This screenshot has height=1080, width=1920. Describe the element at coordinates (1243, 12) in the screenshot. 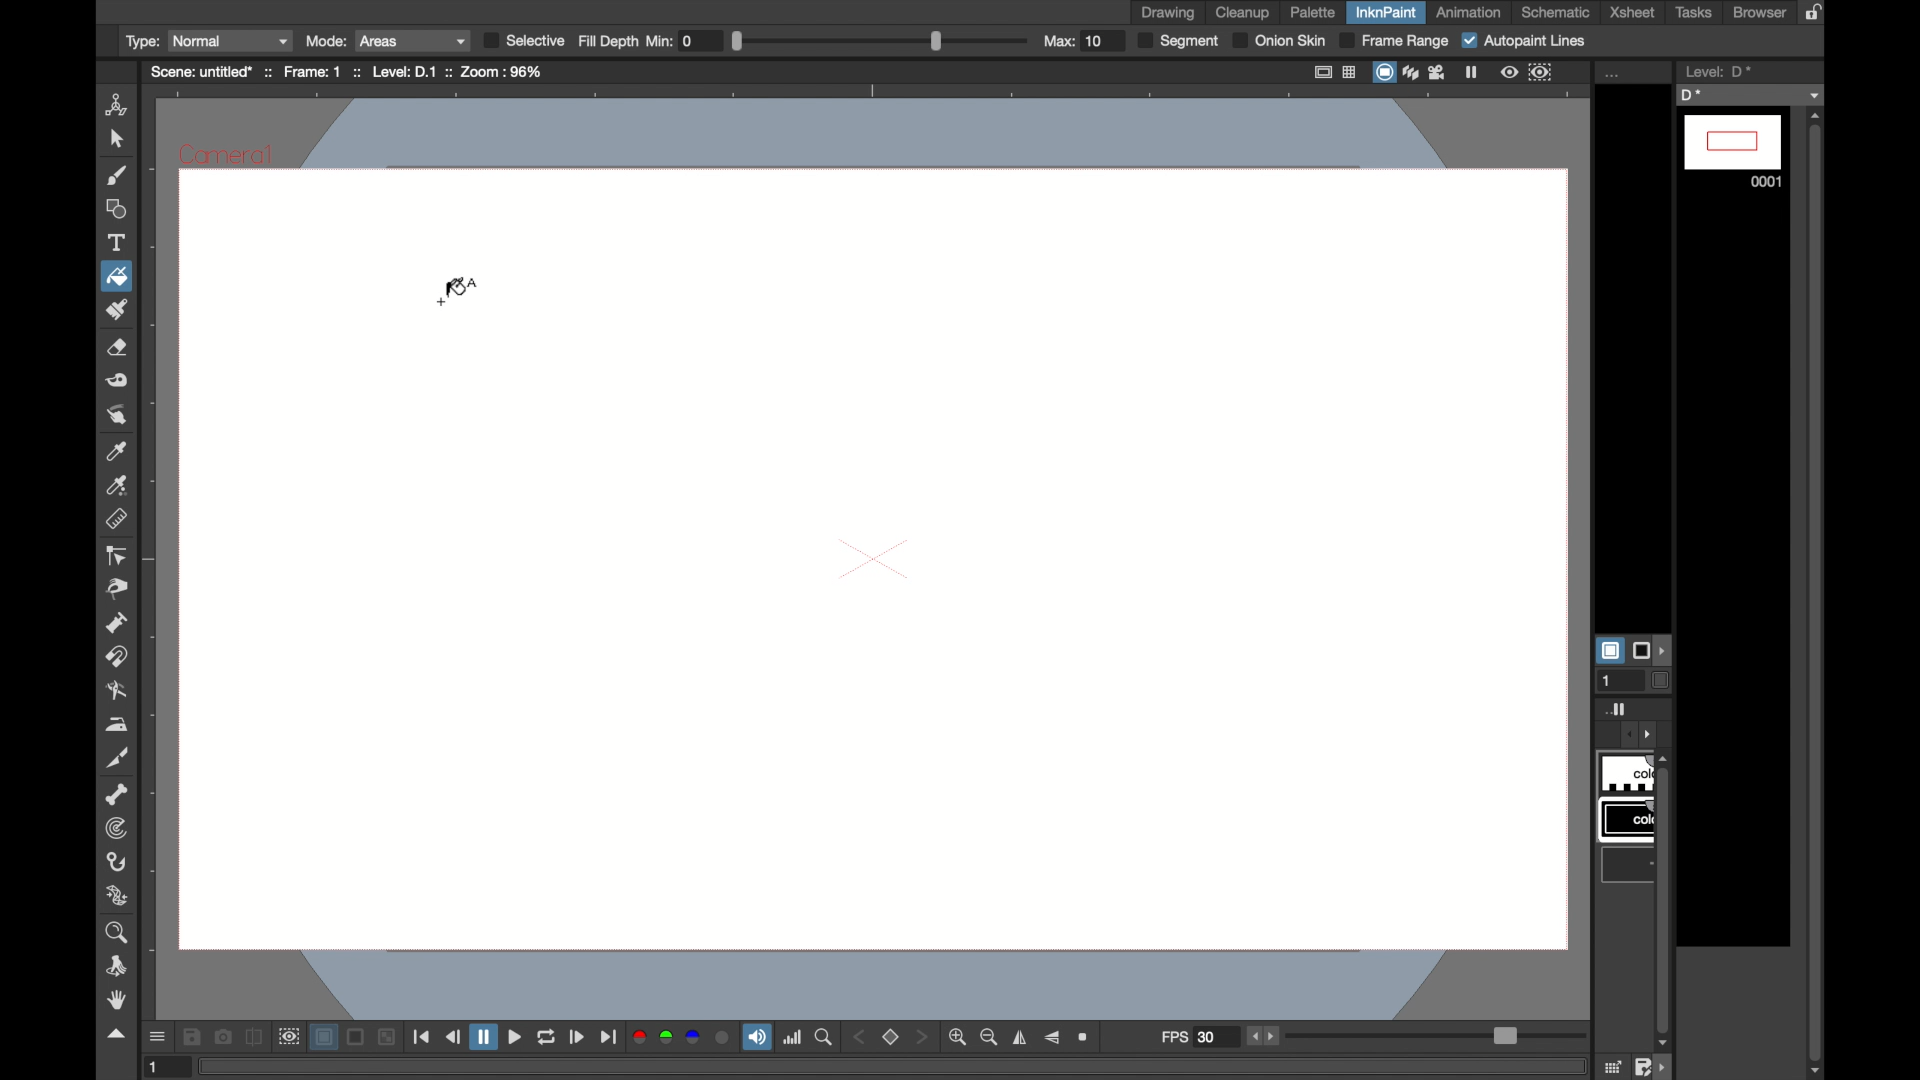

I see `cleanup` at that location.